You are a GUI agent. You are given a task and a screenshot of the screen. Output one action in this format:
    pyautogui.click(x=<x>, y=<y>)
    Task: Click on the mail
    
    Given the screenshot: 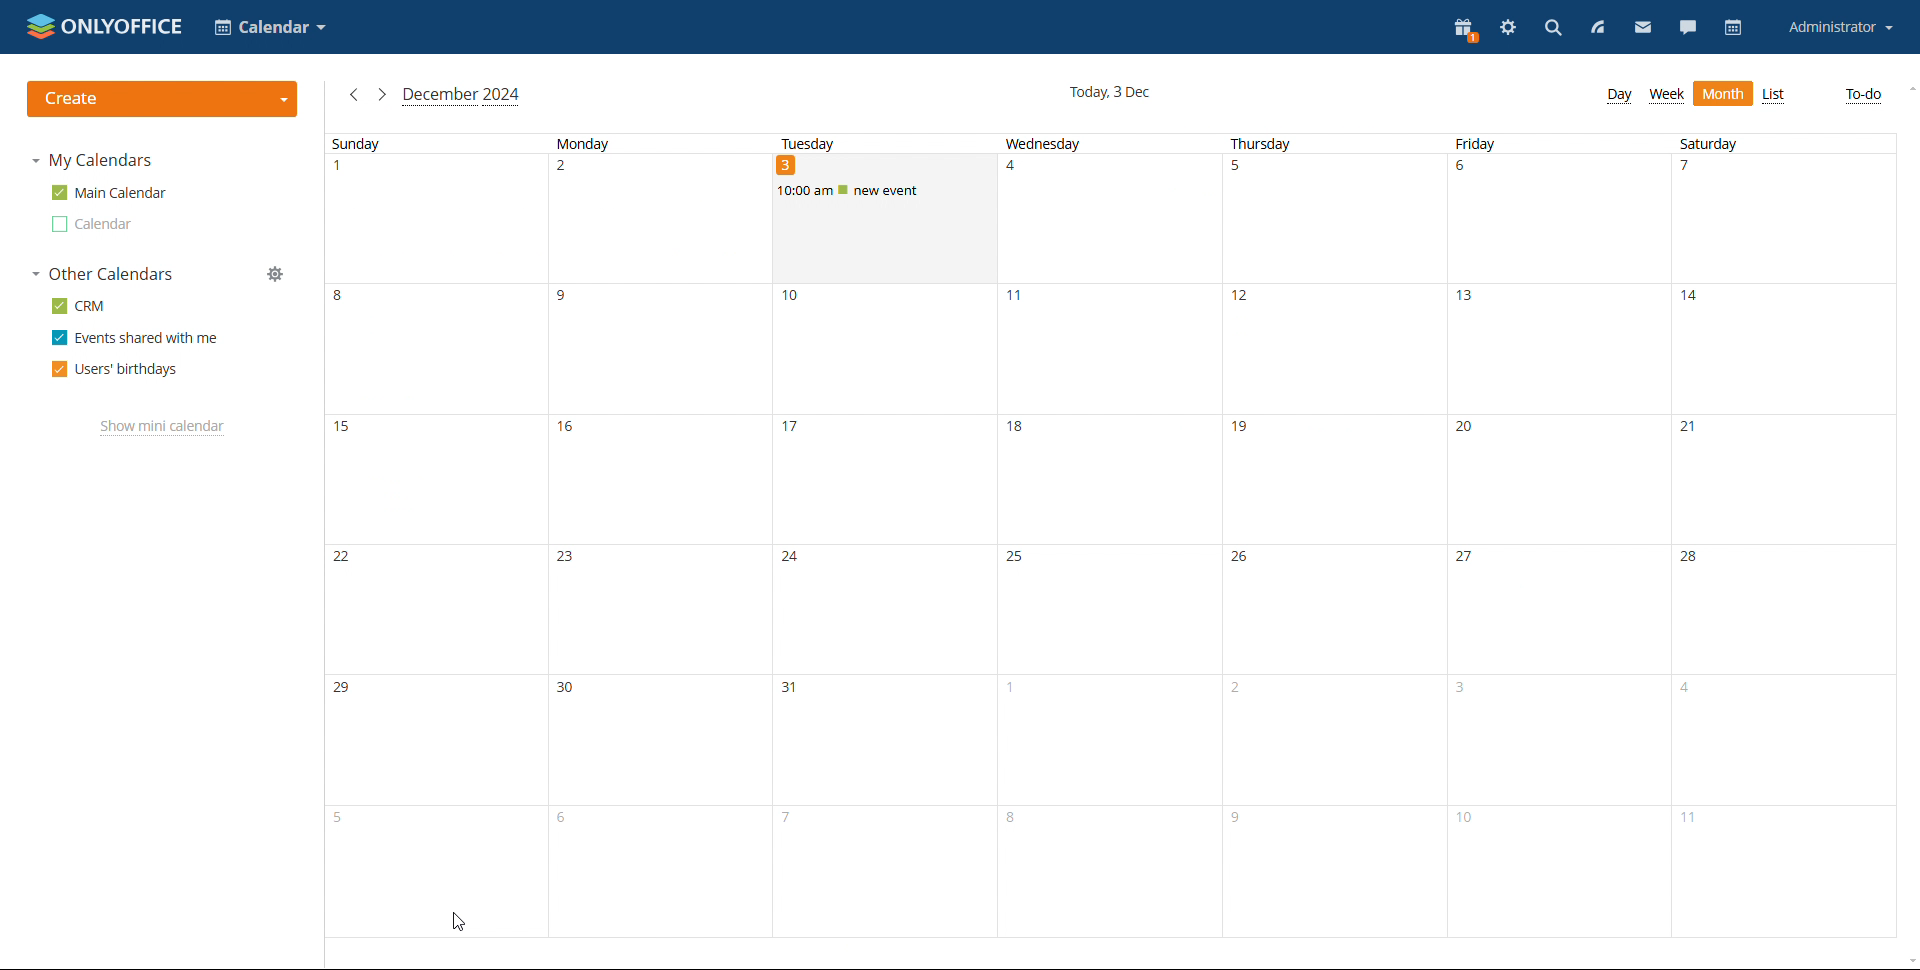 What is the action you would take?
    pyautogui.click(x=1644, y=27)
    